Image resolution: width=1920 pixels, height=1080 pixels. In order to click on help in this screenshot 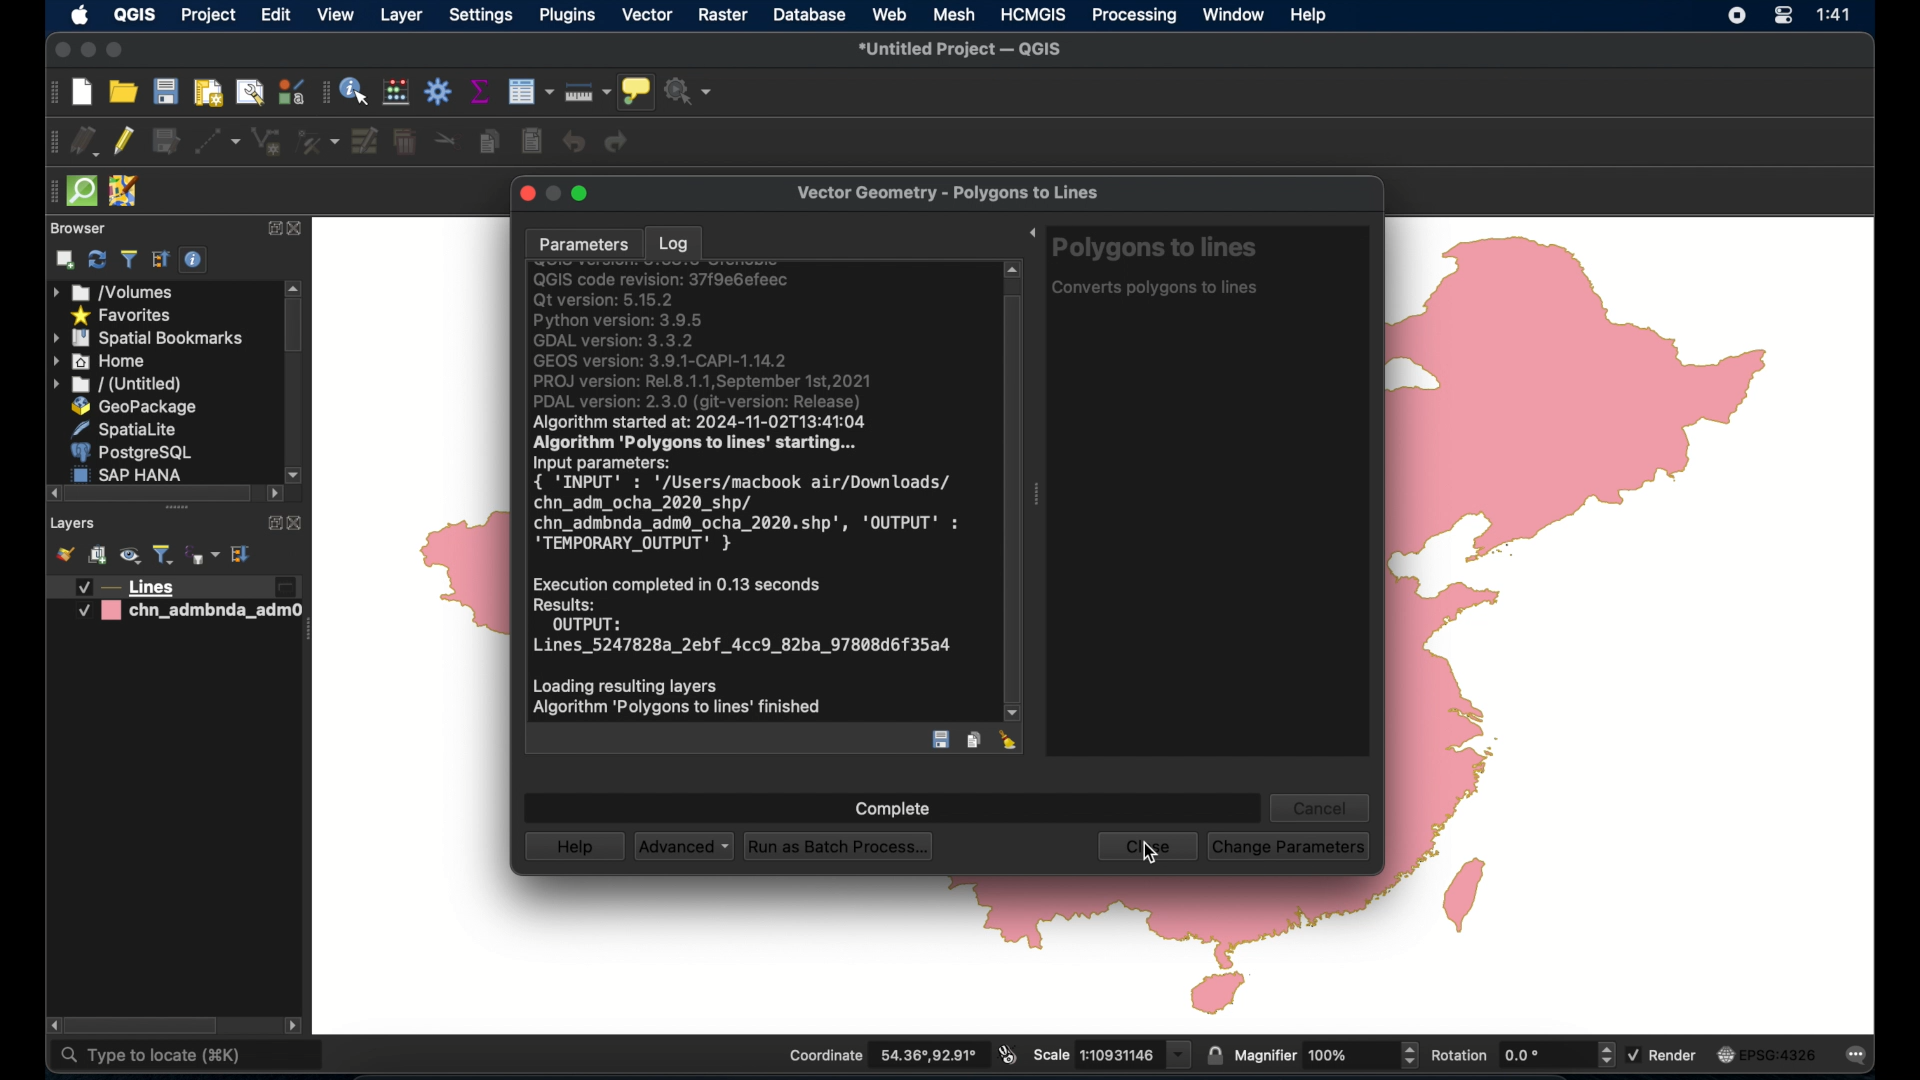, I will do `click(1311, 17)`.